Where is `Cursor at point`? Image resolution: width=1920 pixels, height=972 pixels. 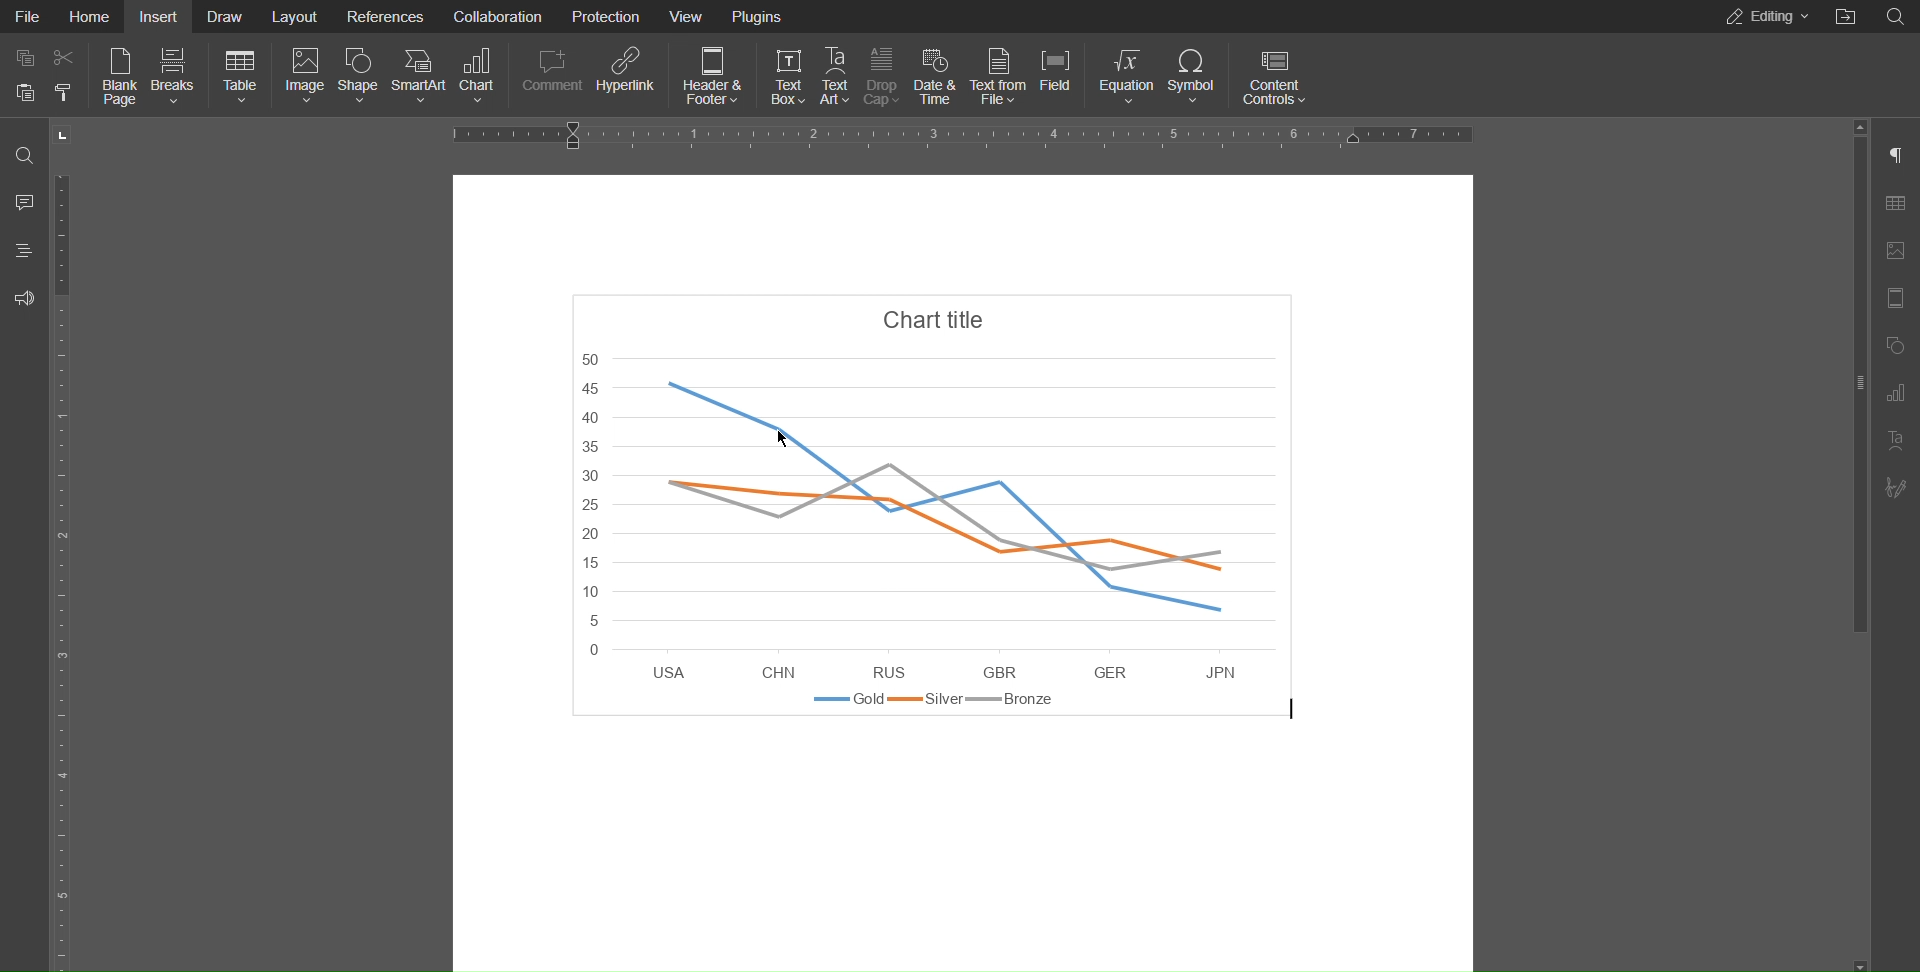
Cursor at point is located at coordinates (784, 441).